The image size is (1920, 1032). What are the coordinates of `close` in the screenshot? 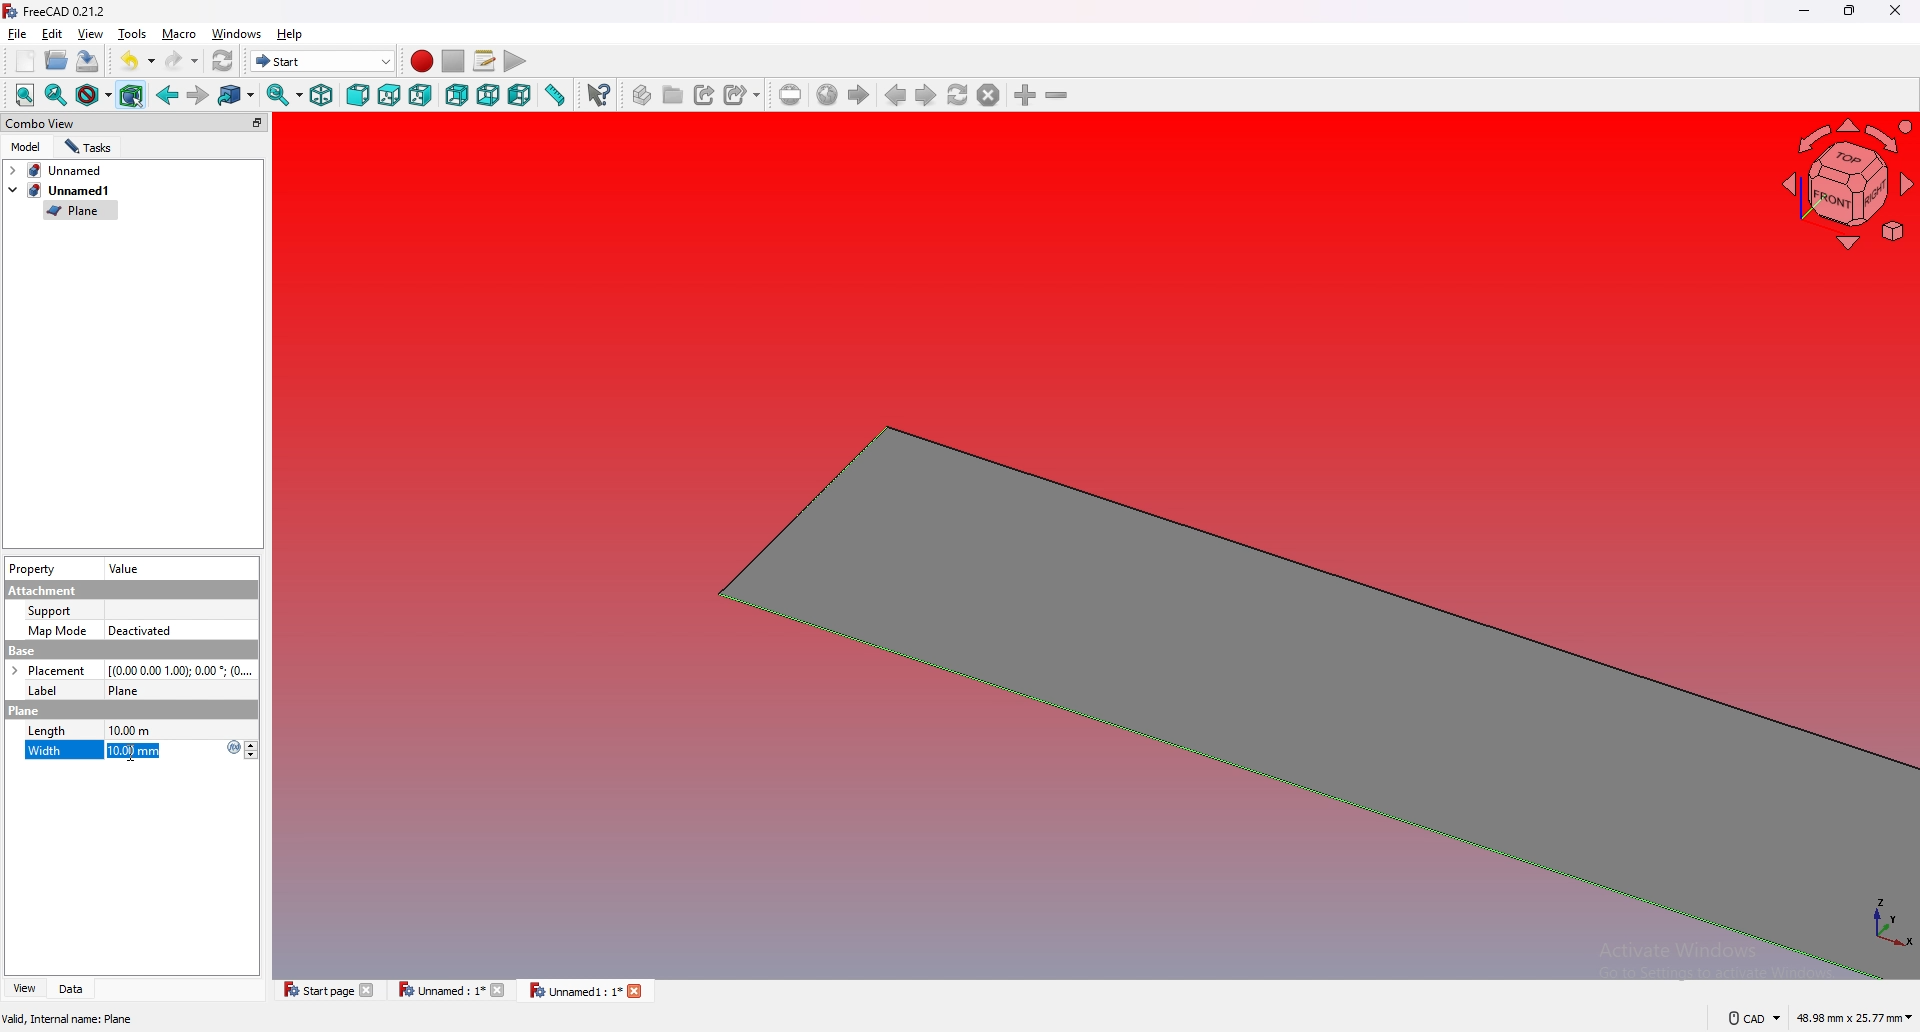 It's located at (1893, 11).